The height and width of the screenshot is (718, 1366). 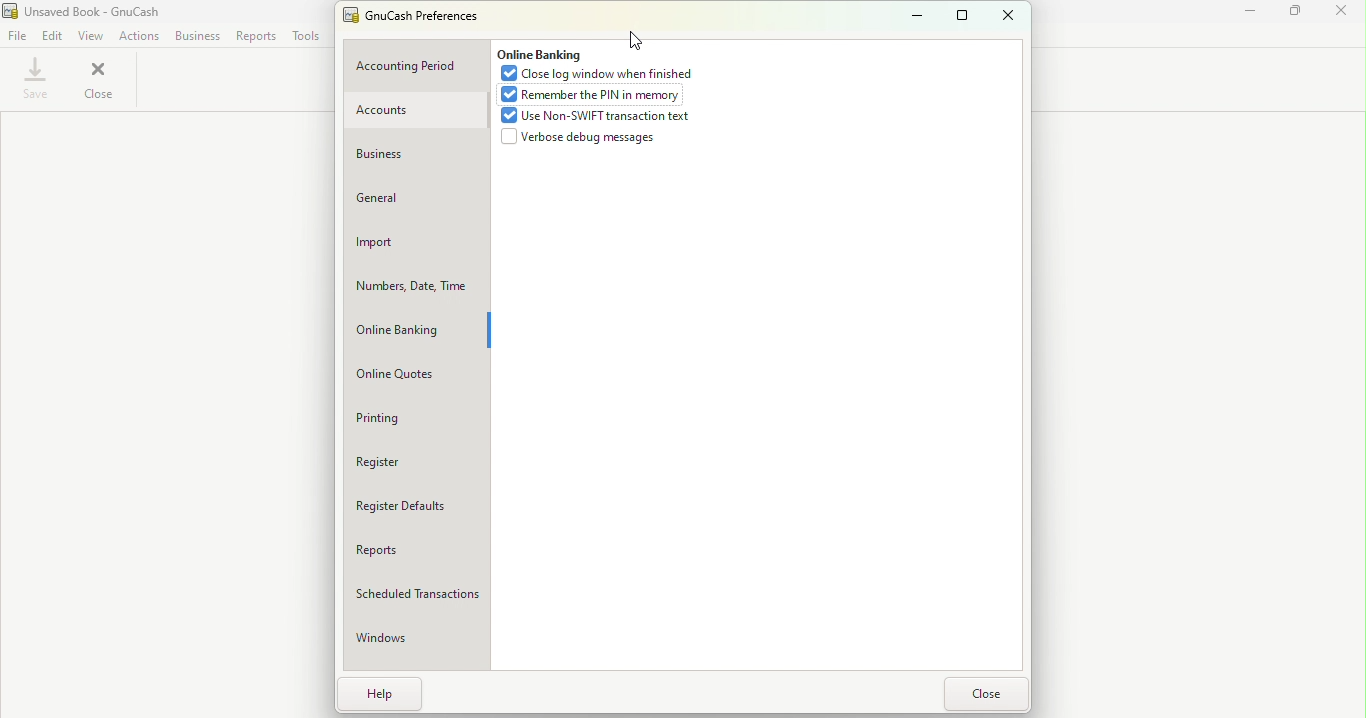 What do you see at coordinates (90, 11) in the screenshot?
I see `Unsaved Book - GnuCash` at bounding box center [90, 11].